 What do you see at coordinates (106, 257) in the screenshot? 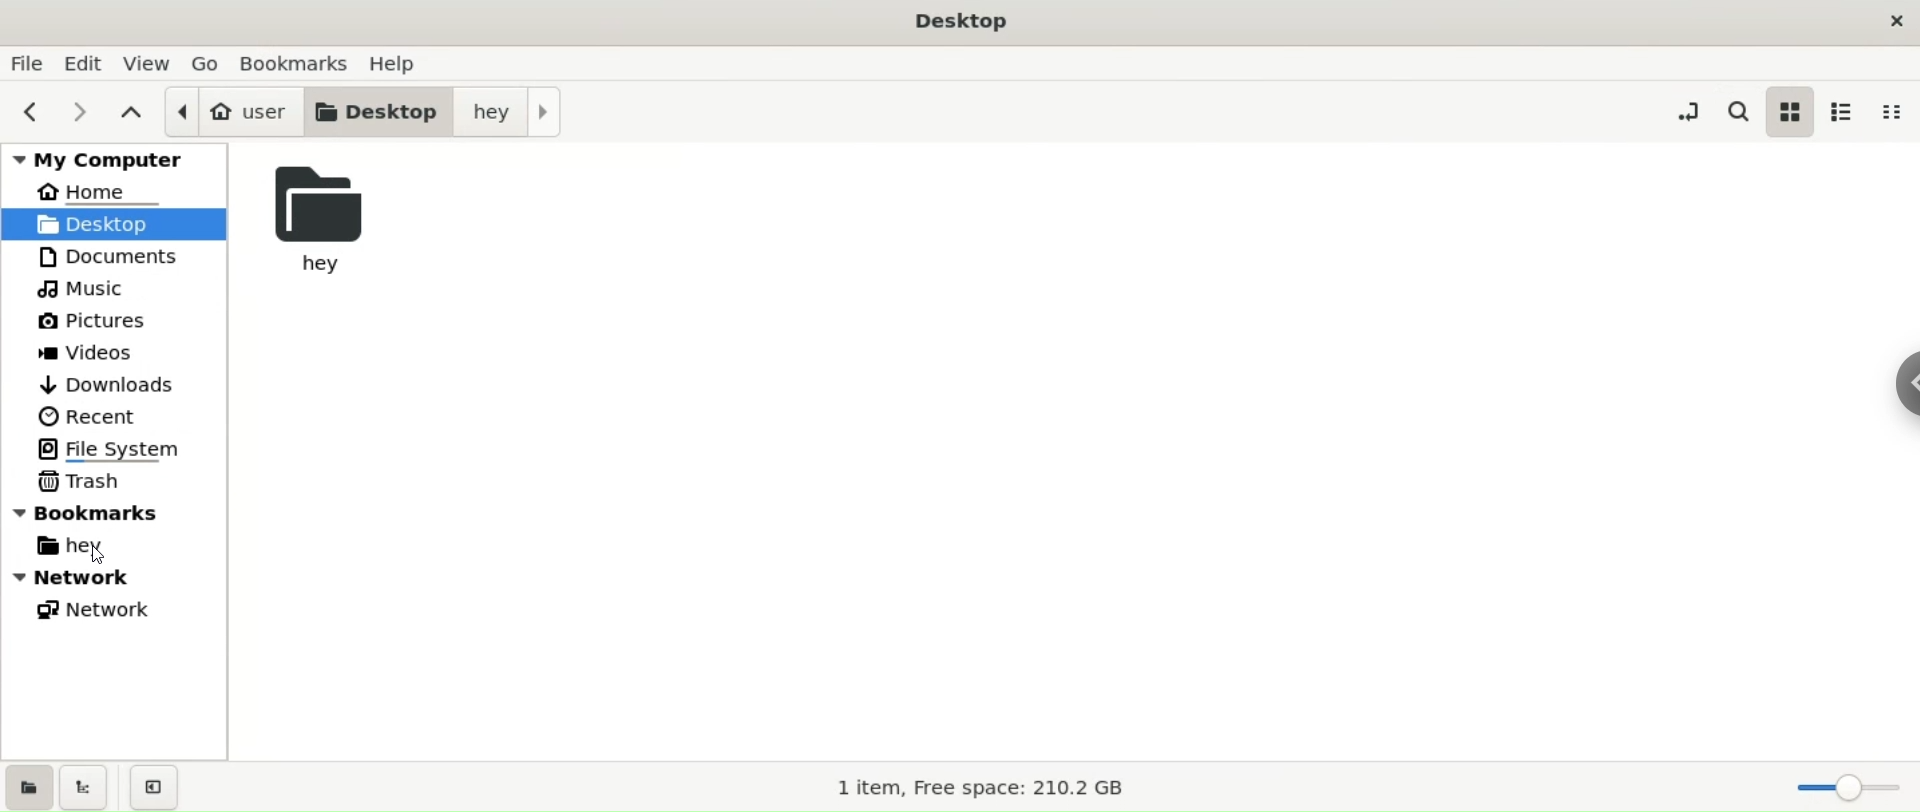
I see `documents` at bounding box center [106, 257].